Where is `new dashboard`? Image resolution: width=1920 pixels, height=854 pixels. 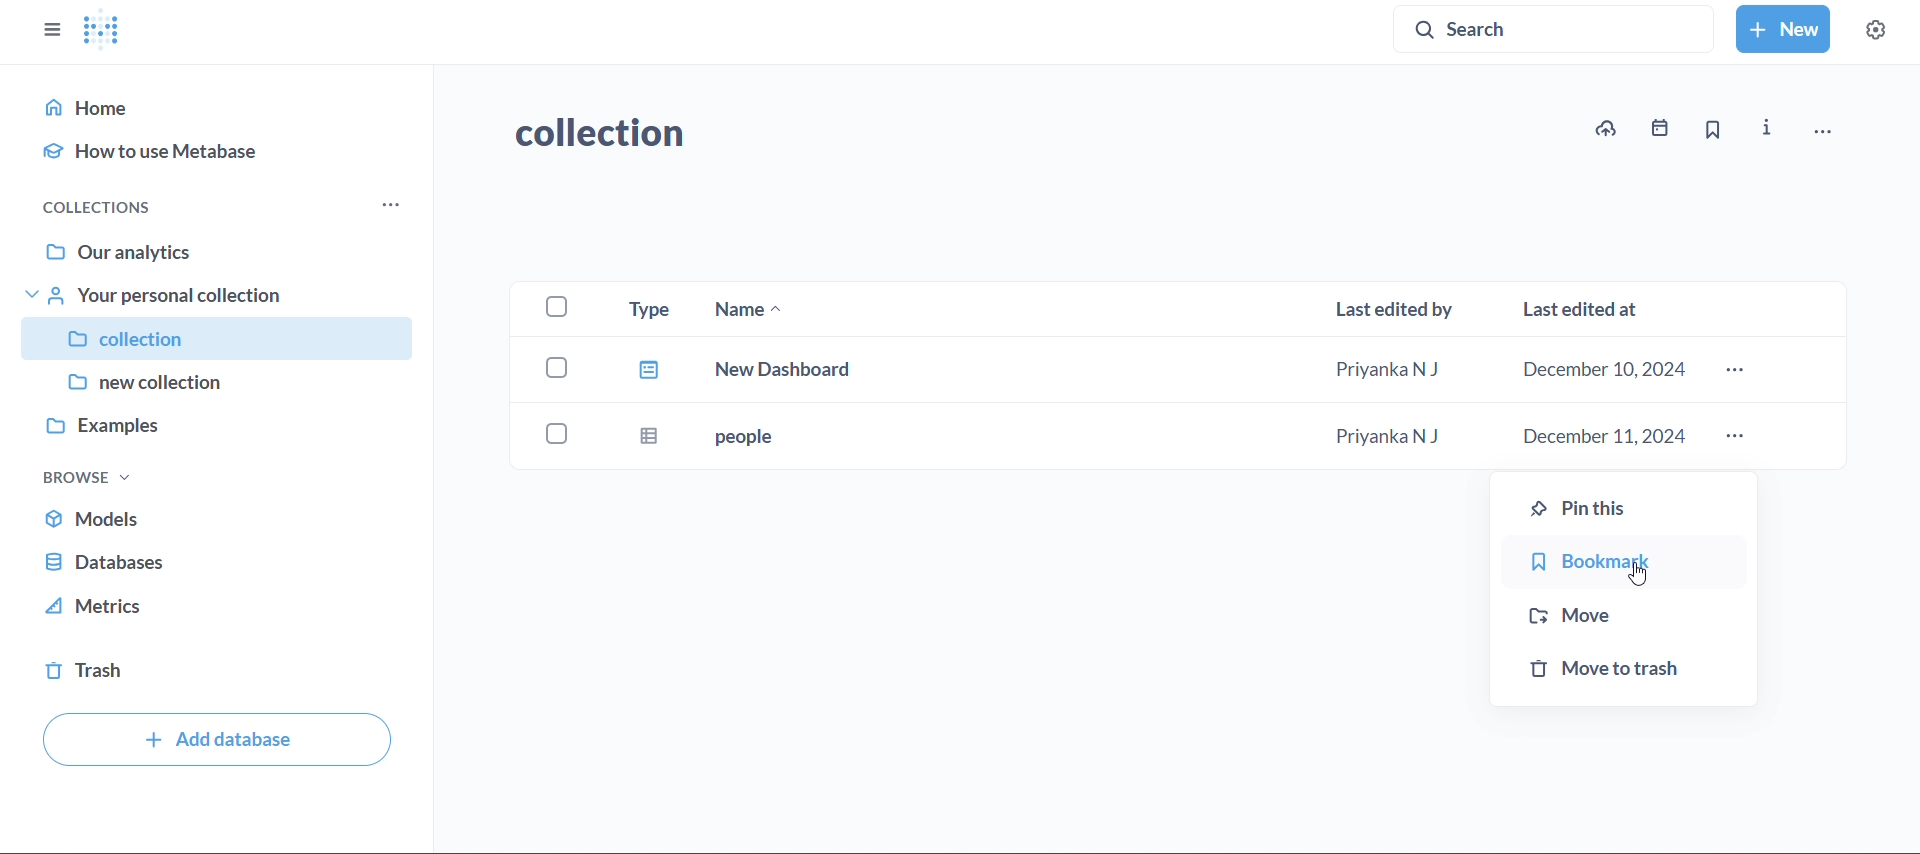 new dashboard is located at coordinates (790, 370).